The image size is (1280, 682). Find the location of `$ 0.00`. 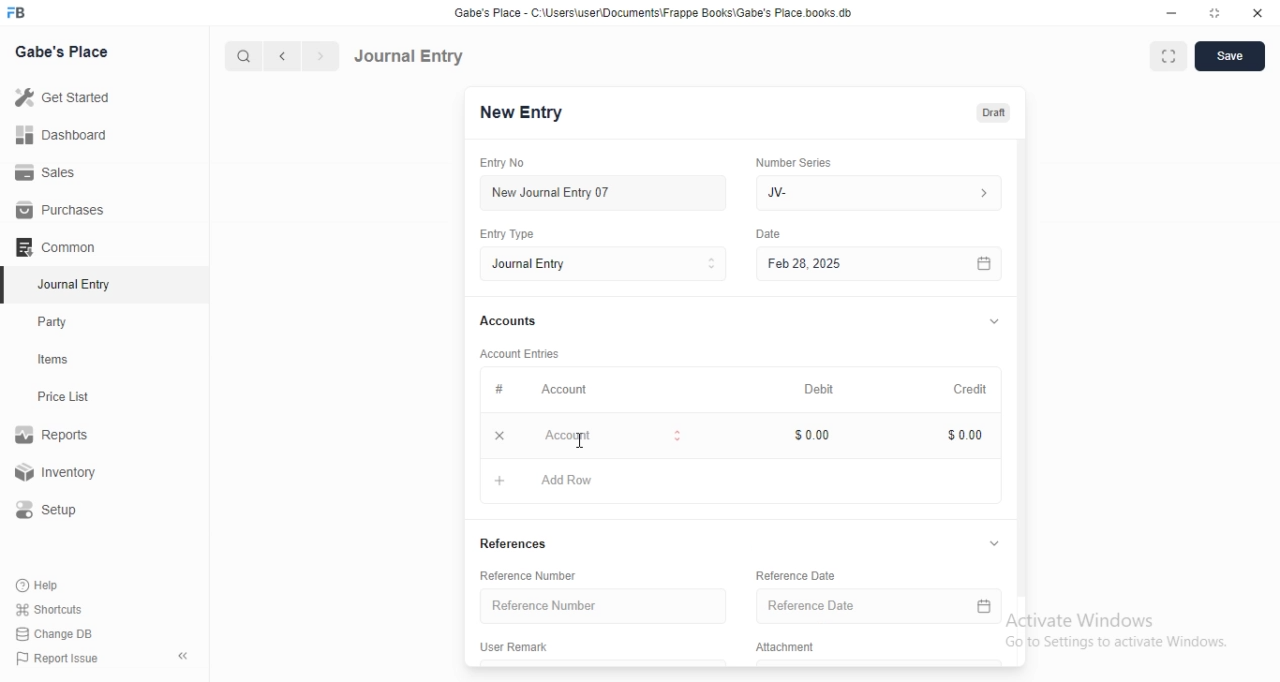

$ 0.00 is located at coordinates (960, 436).